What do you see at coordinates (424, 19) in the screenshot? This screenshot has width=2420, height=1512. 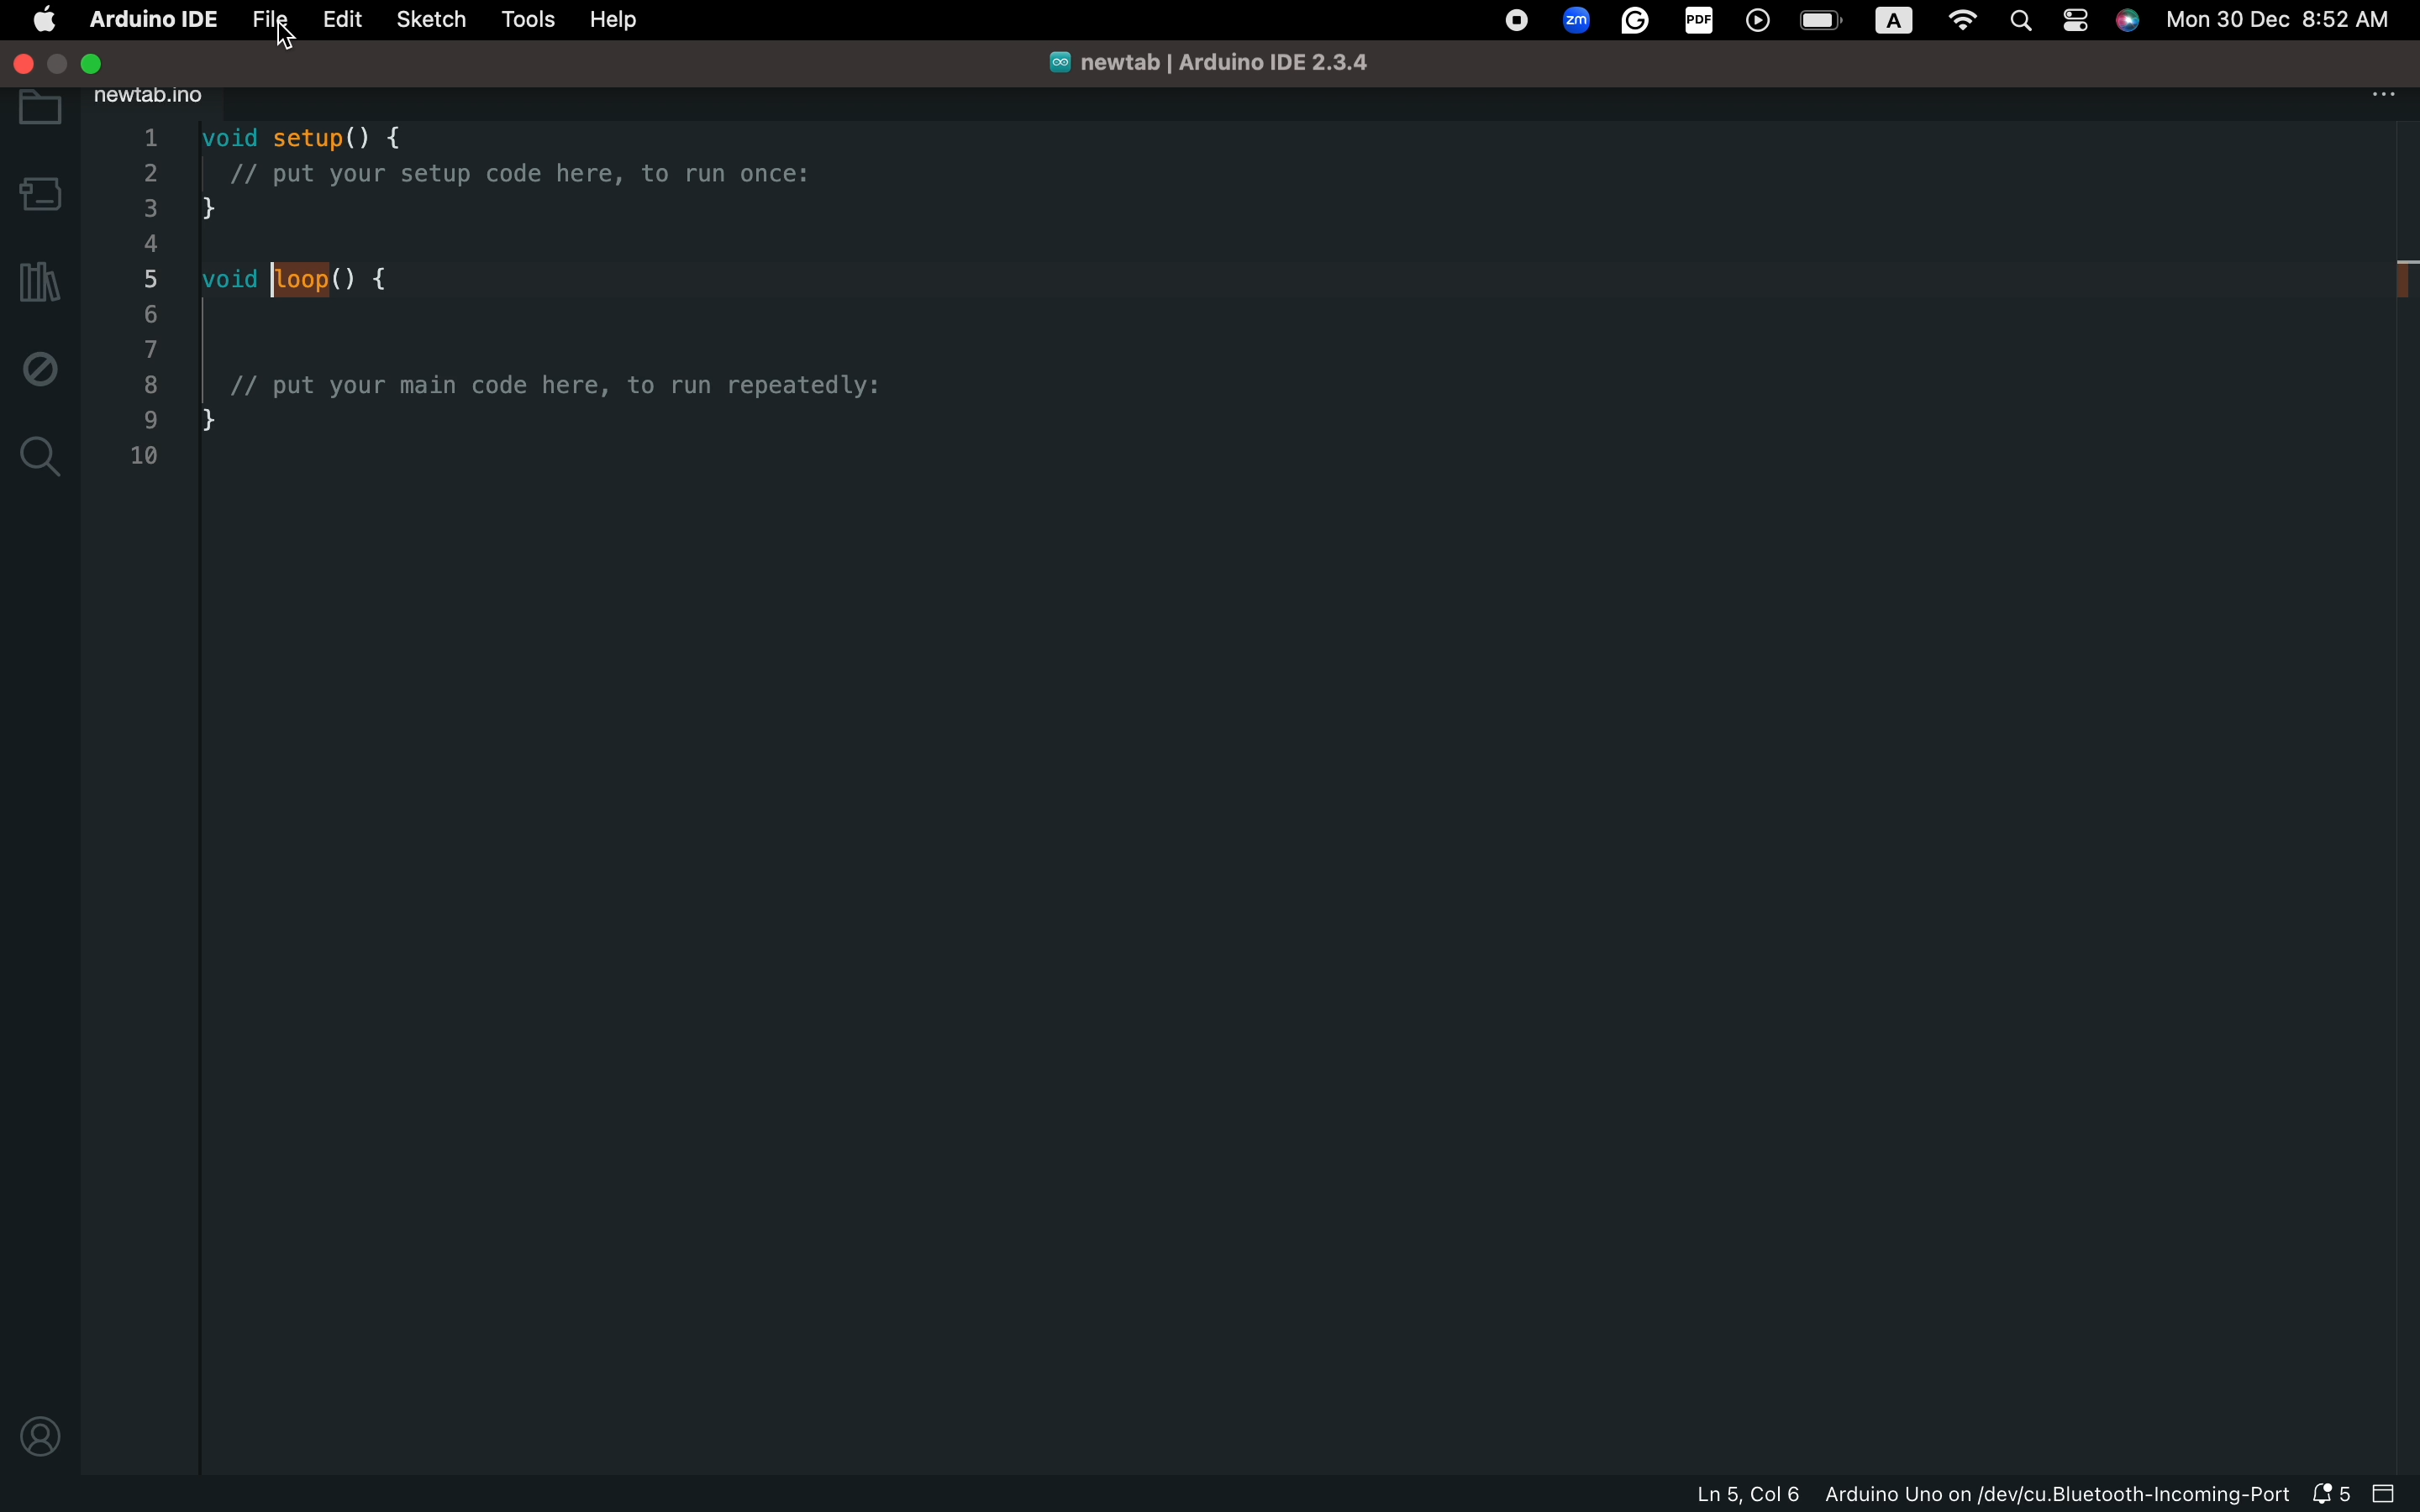 I see `sketch` at bounding box center [424, 19].